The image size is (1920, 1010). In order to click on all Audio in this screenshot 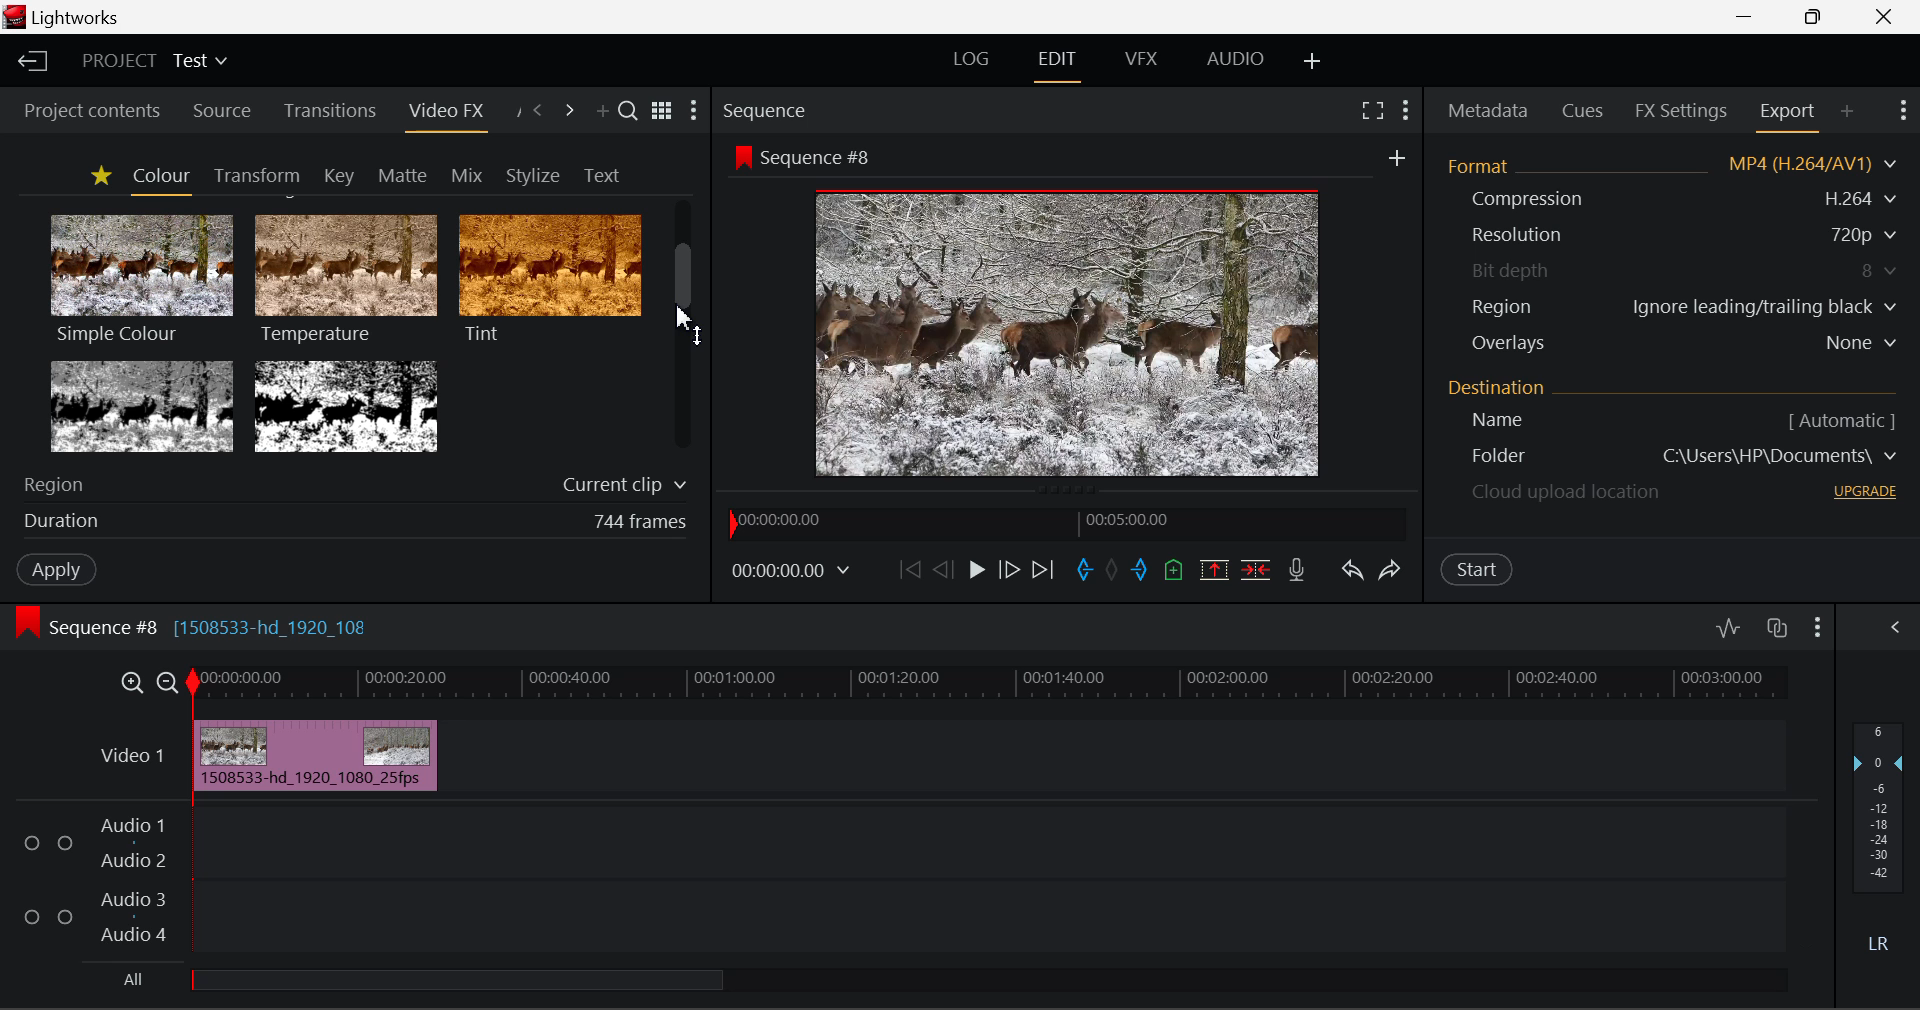, I will do `click(458, 978)`.